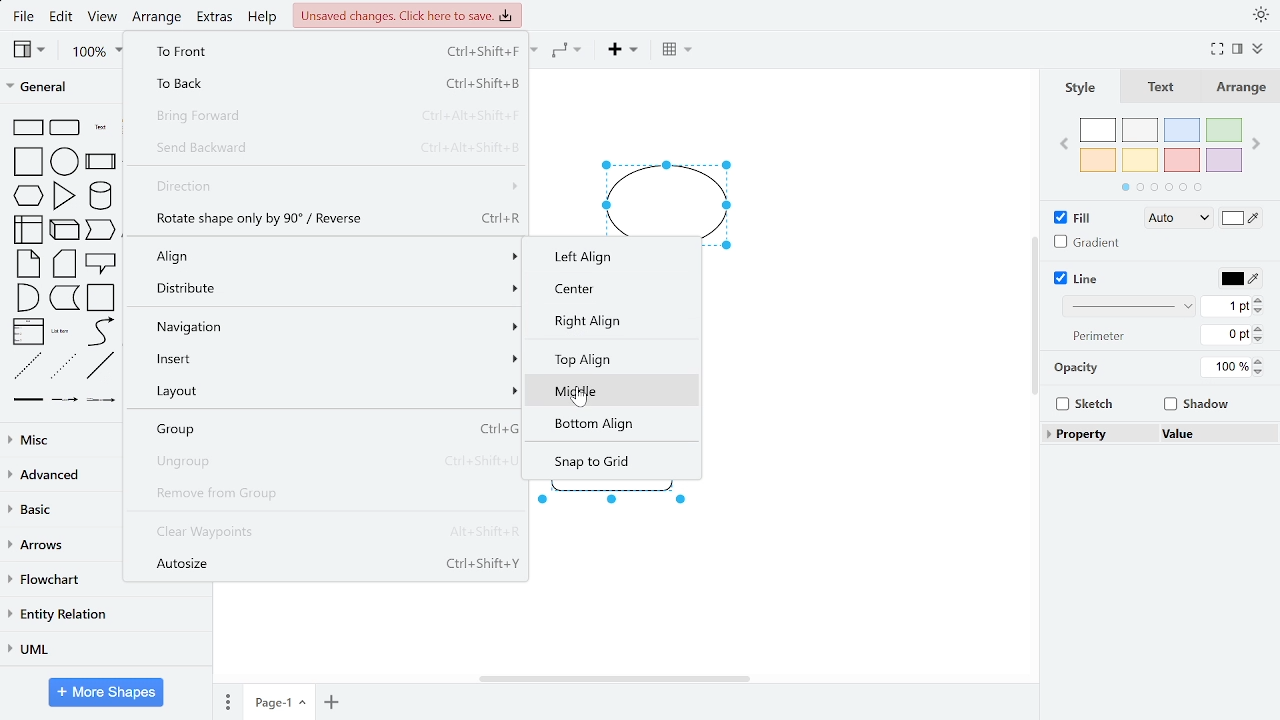 The height and width of the screenshot is (720, 1280). I want to click on text, so click(1162, 87).